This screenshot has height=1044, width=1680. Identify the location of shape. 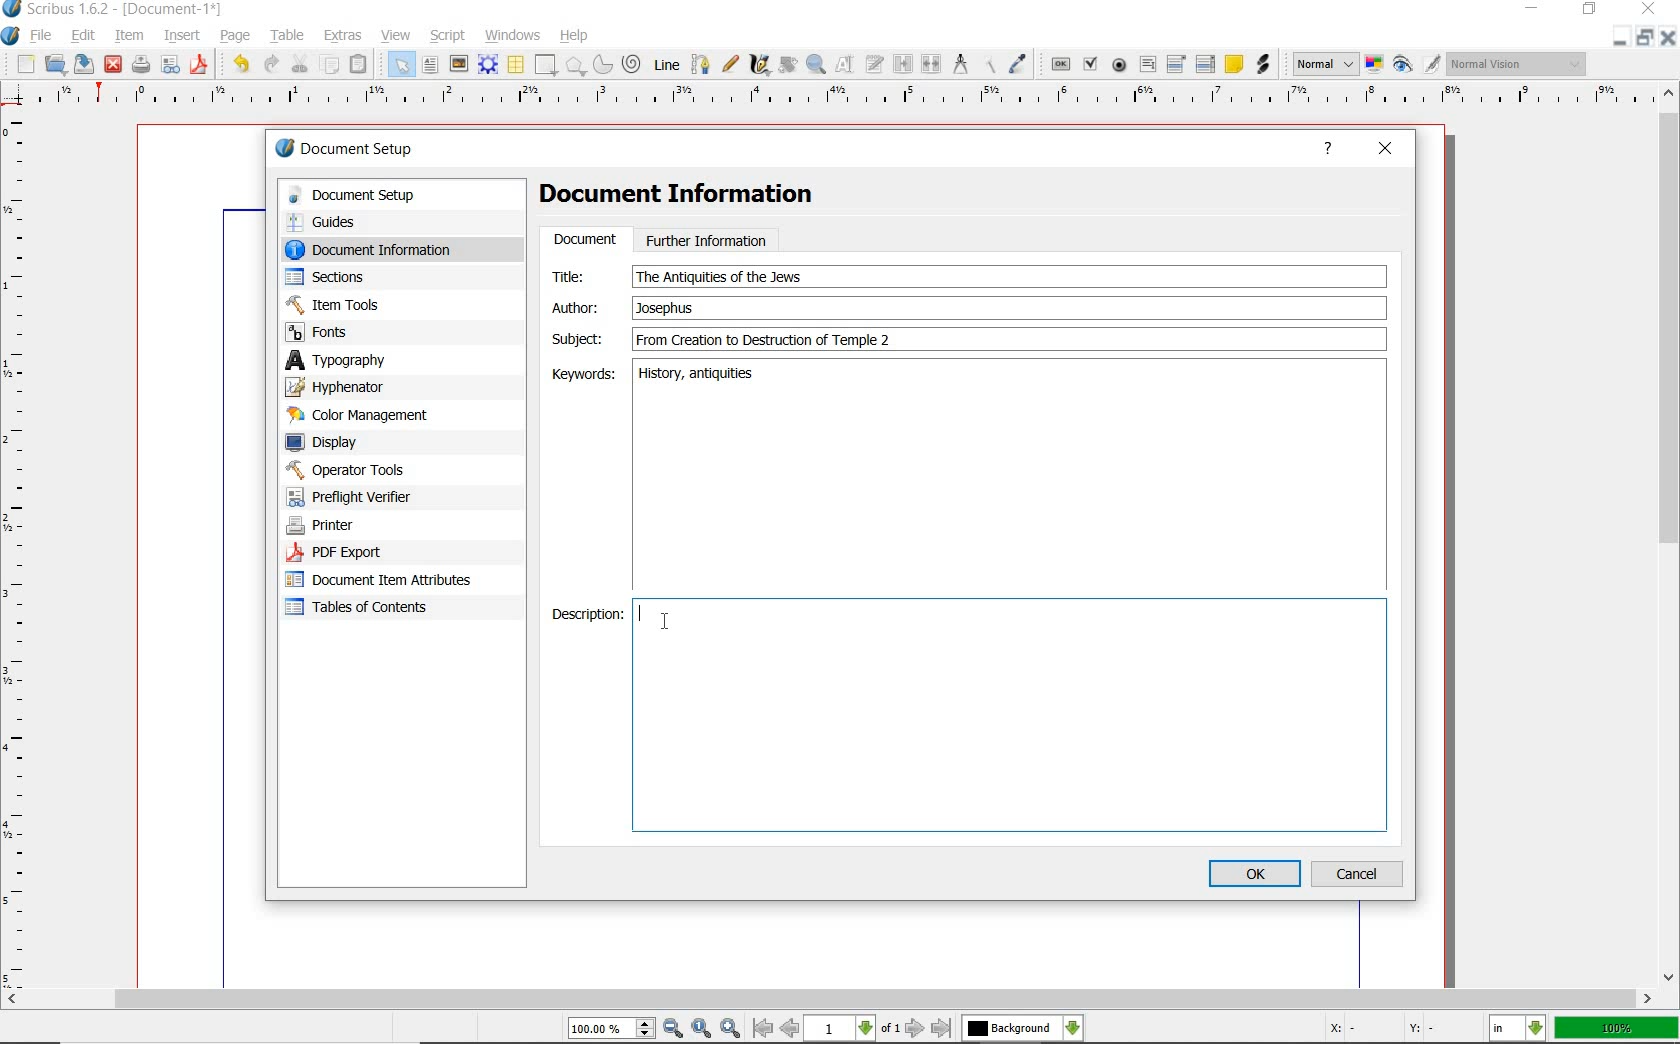
(575, 65).